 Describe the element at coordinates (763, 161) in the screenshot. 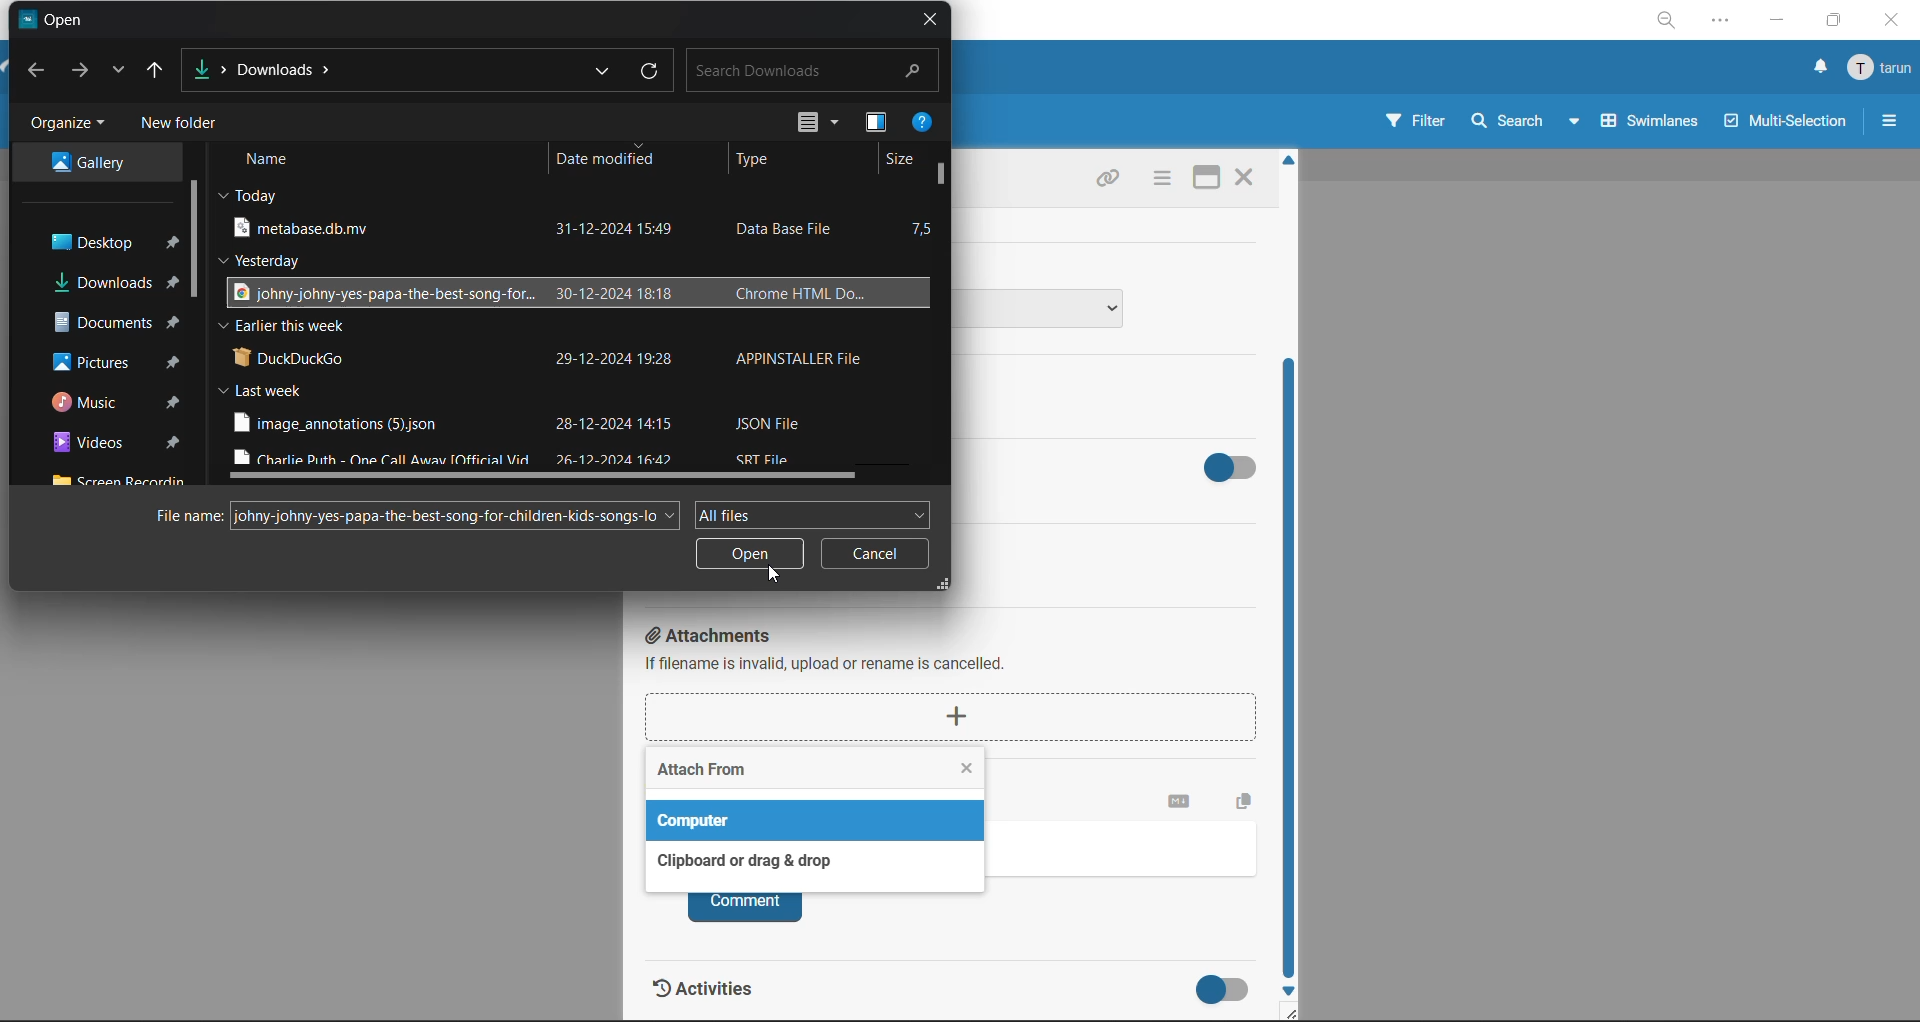

I see `type` at that location.